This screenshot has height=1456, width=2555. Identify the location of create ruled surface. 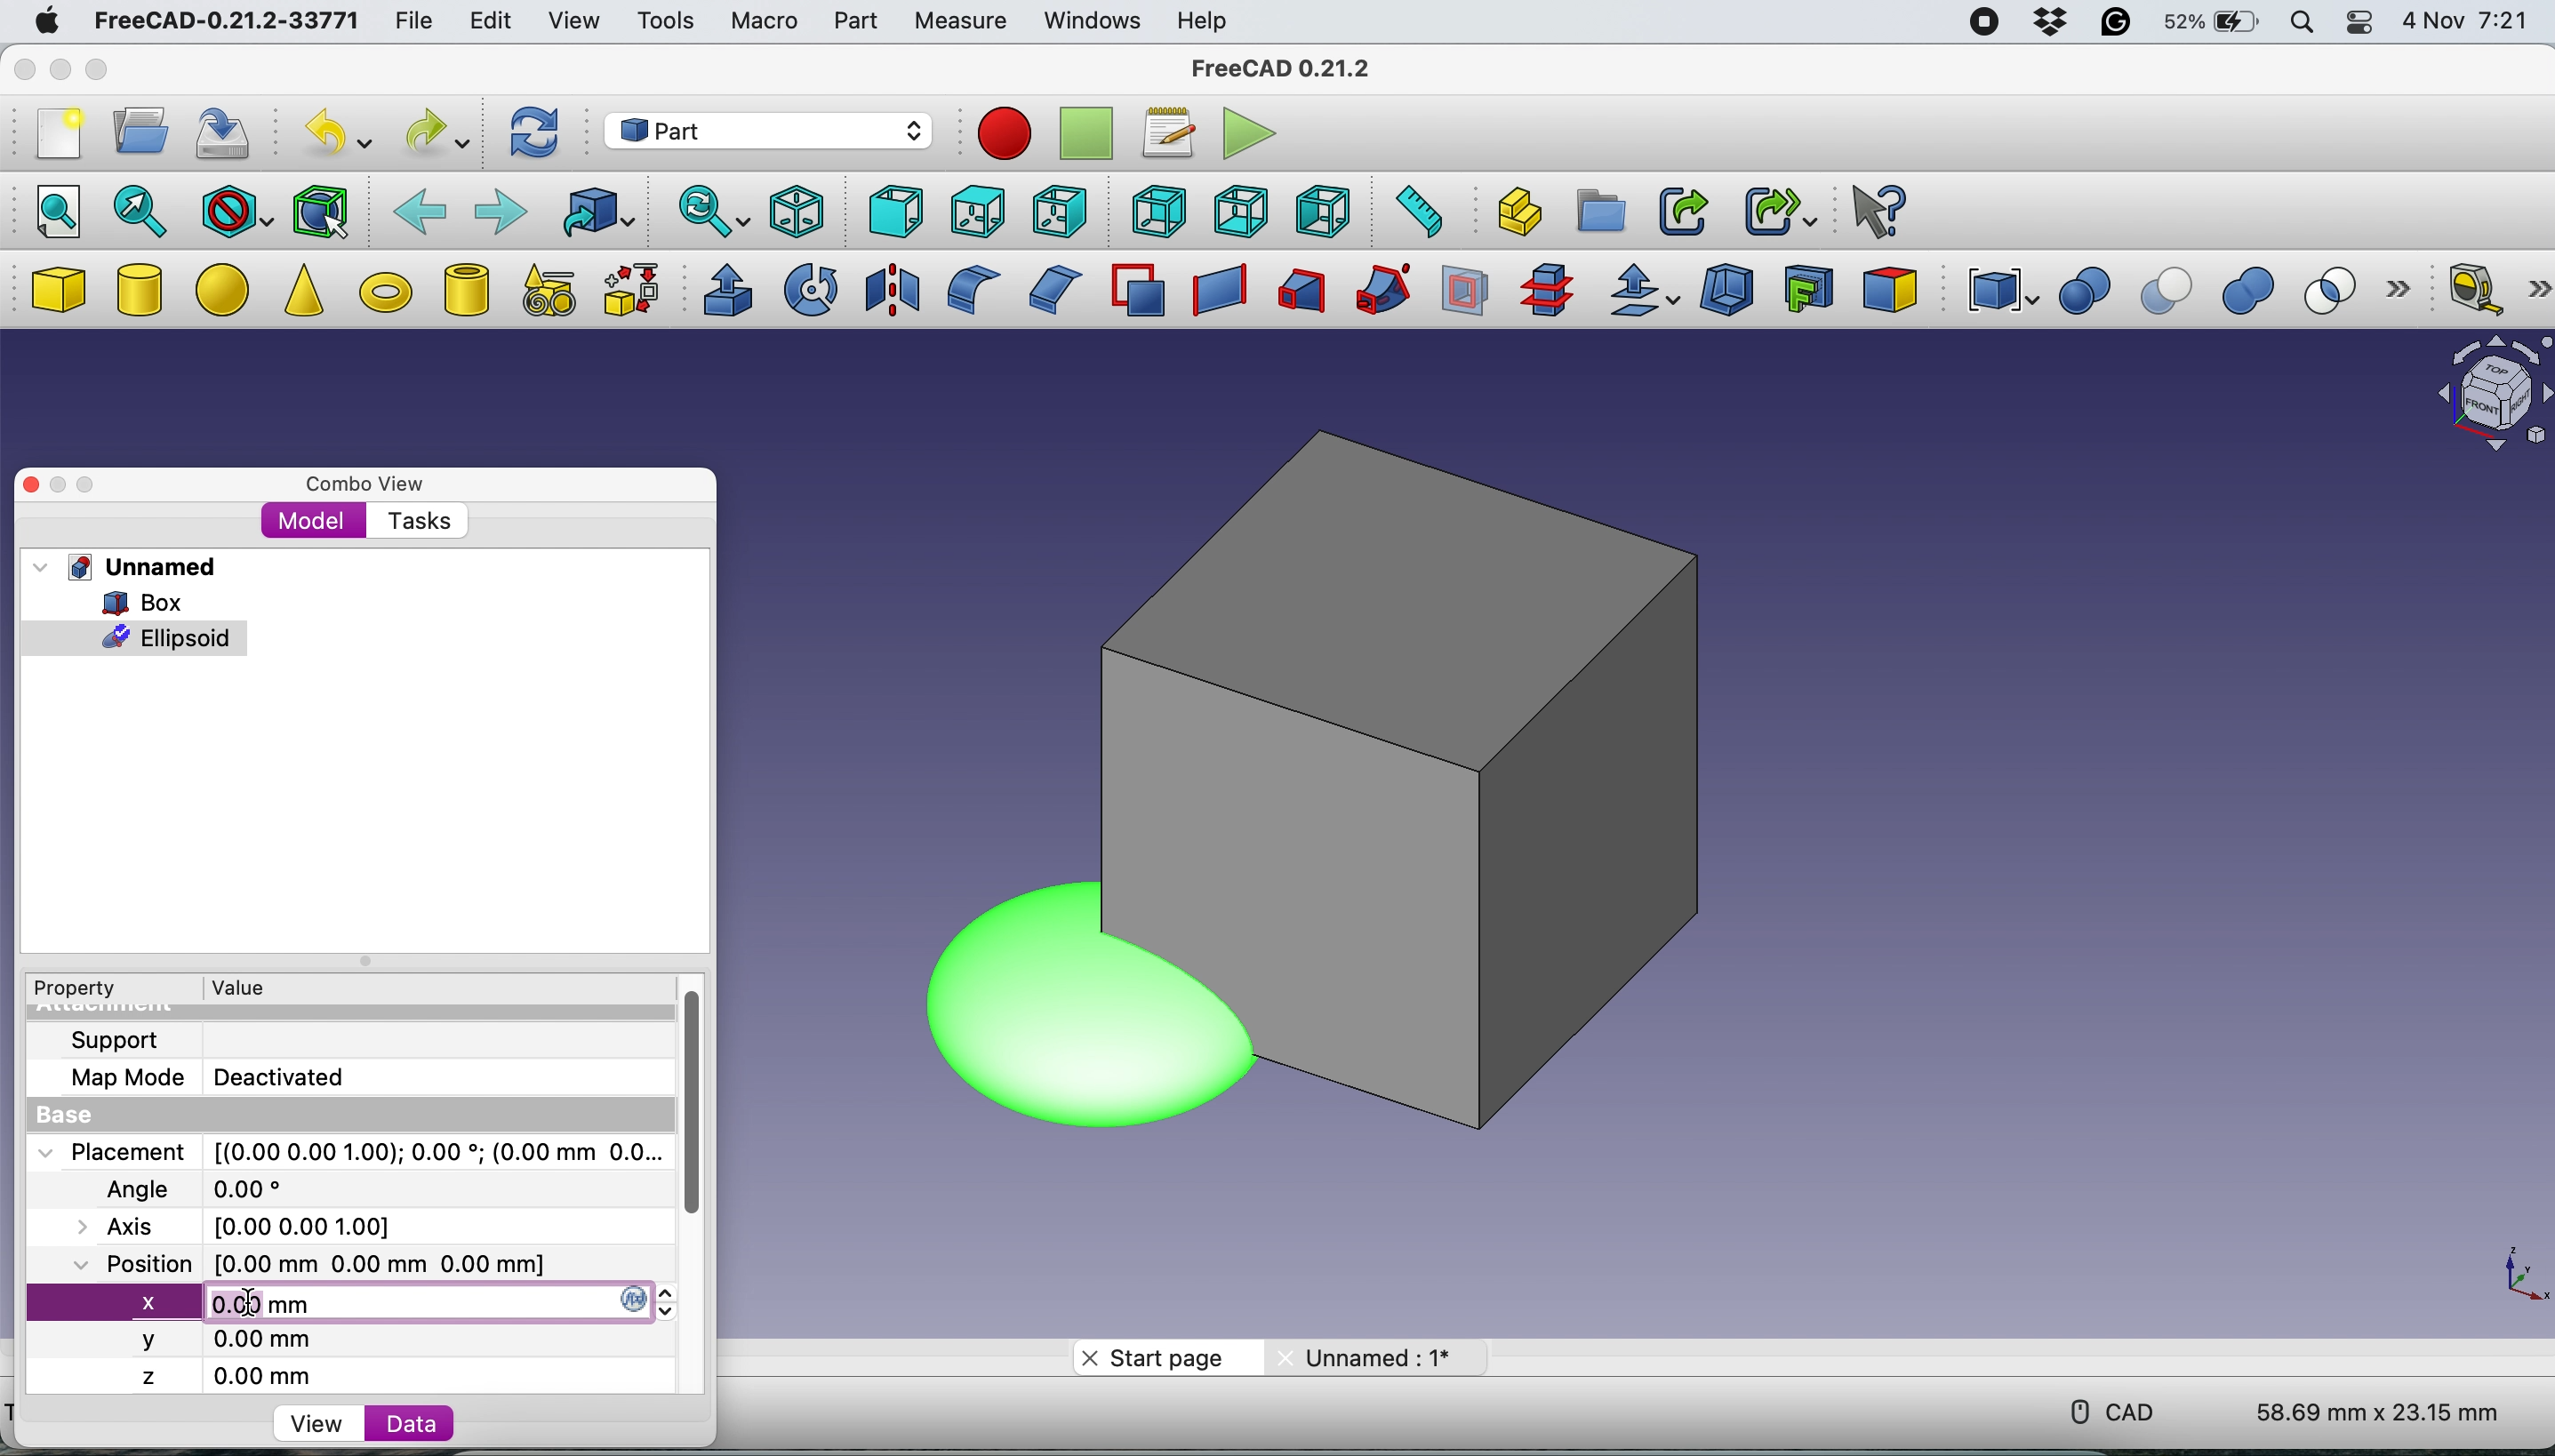
(1214, 291).